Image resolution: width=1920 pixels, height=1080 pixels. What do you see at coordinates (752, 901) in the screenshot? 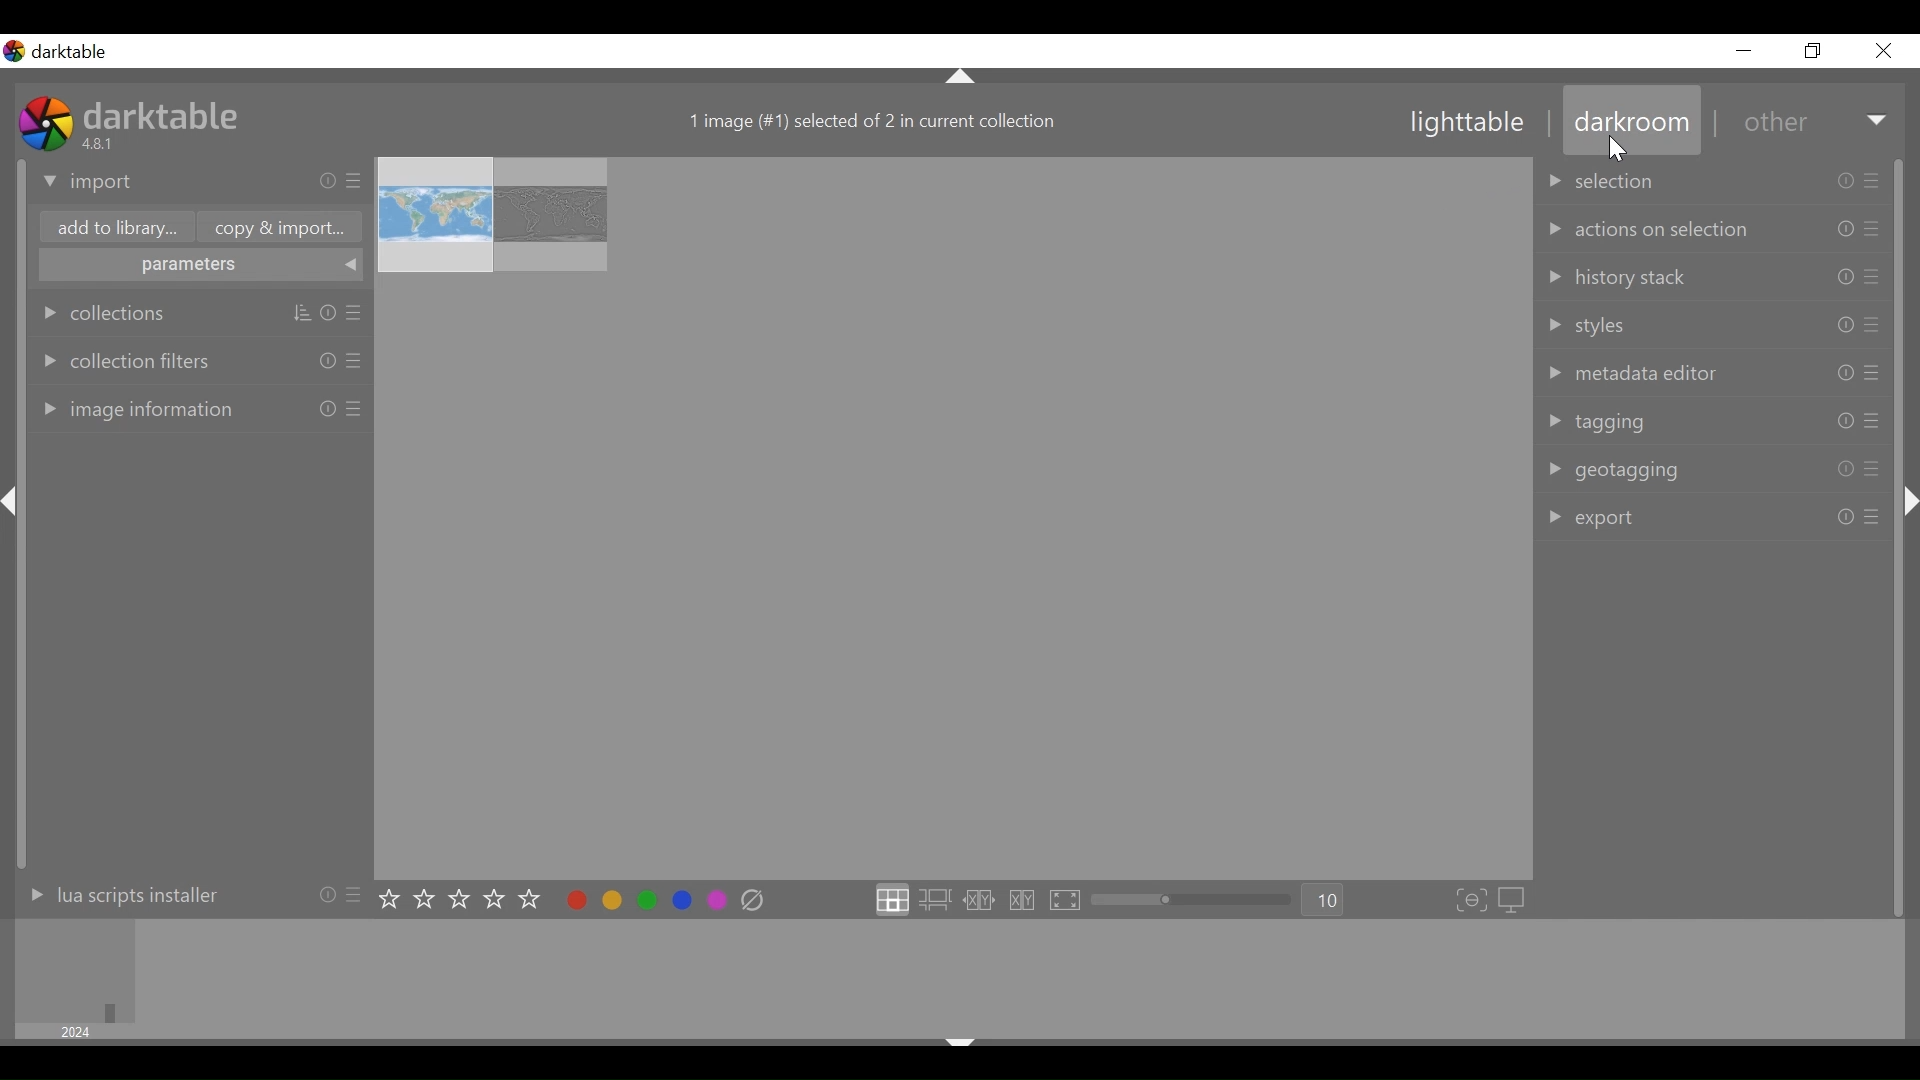
I see `clear color labels` at bounding box center [752, 901].